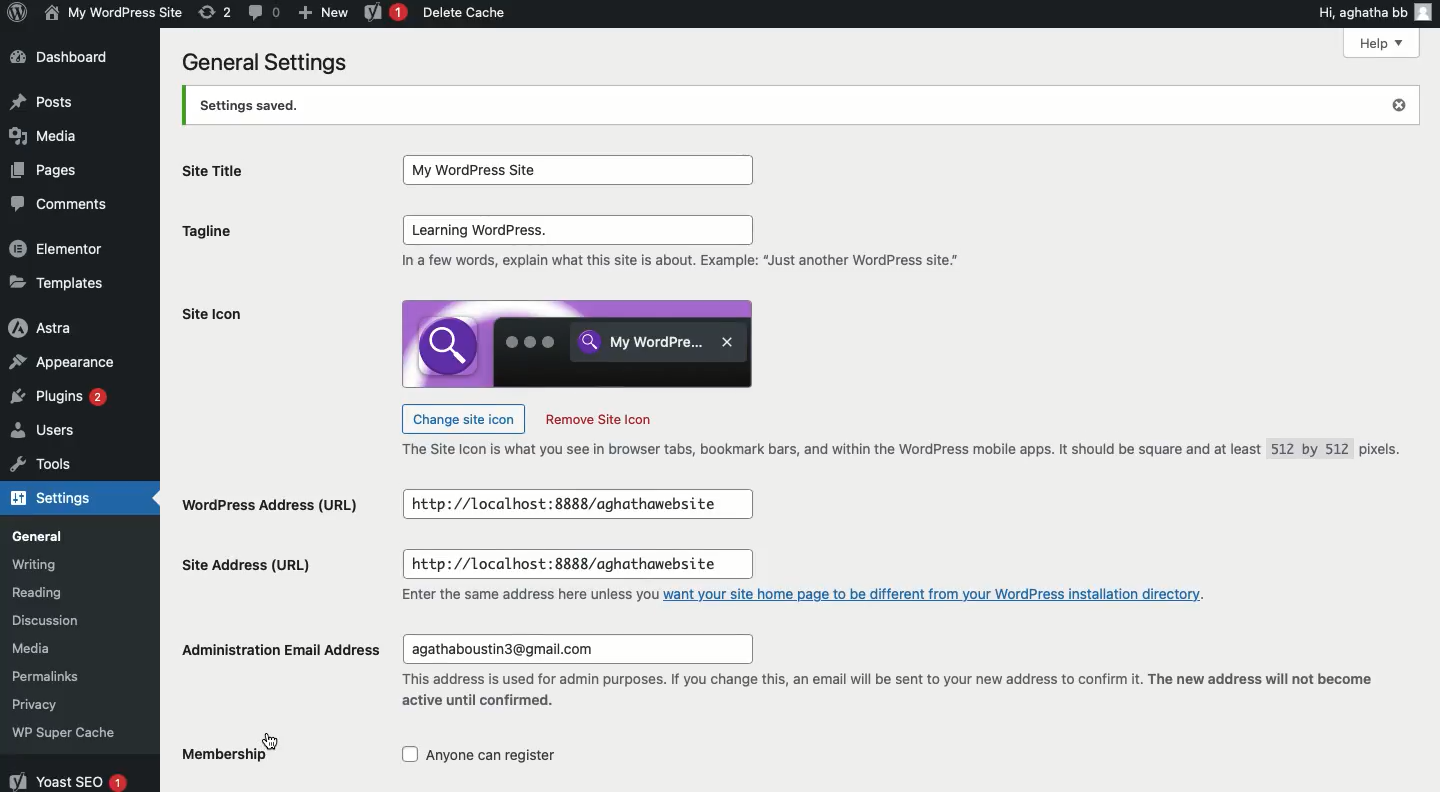  Describe the element at coordinates (323, 11) in the screenshot. I see `New` at that location.